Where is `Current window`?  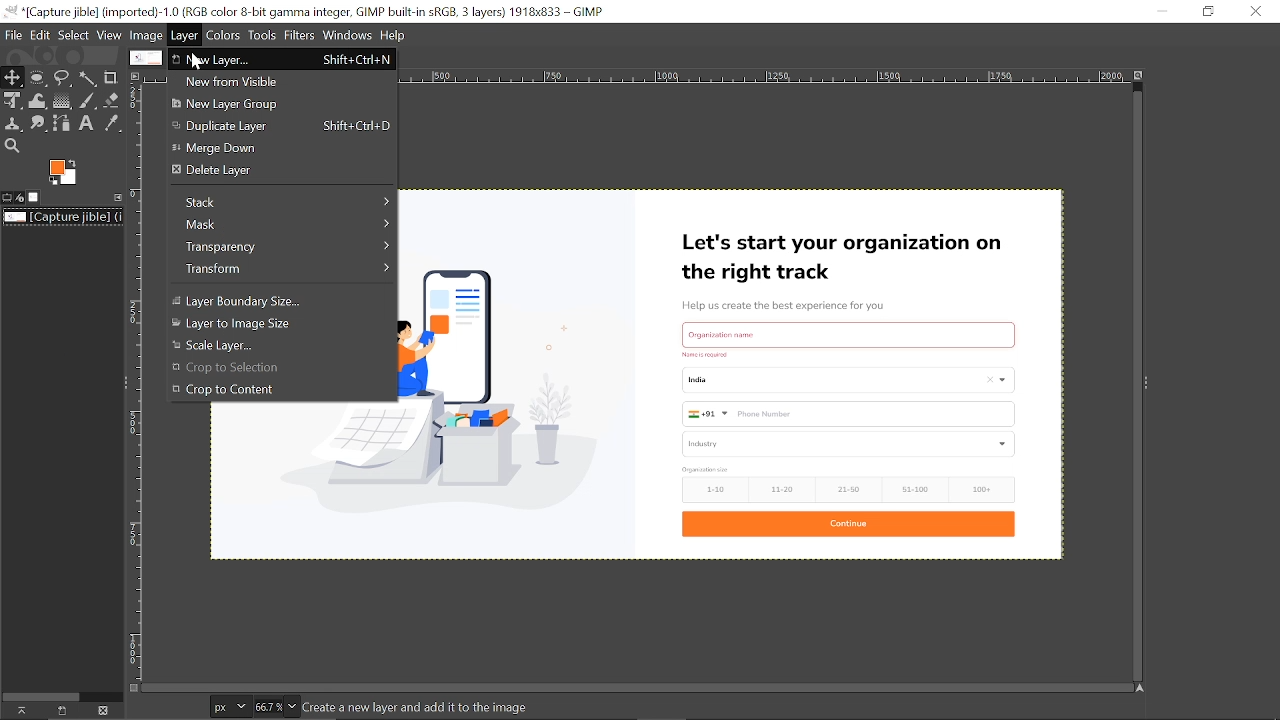 Current window is located at coordinates (317, 11).